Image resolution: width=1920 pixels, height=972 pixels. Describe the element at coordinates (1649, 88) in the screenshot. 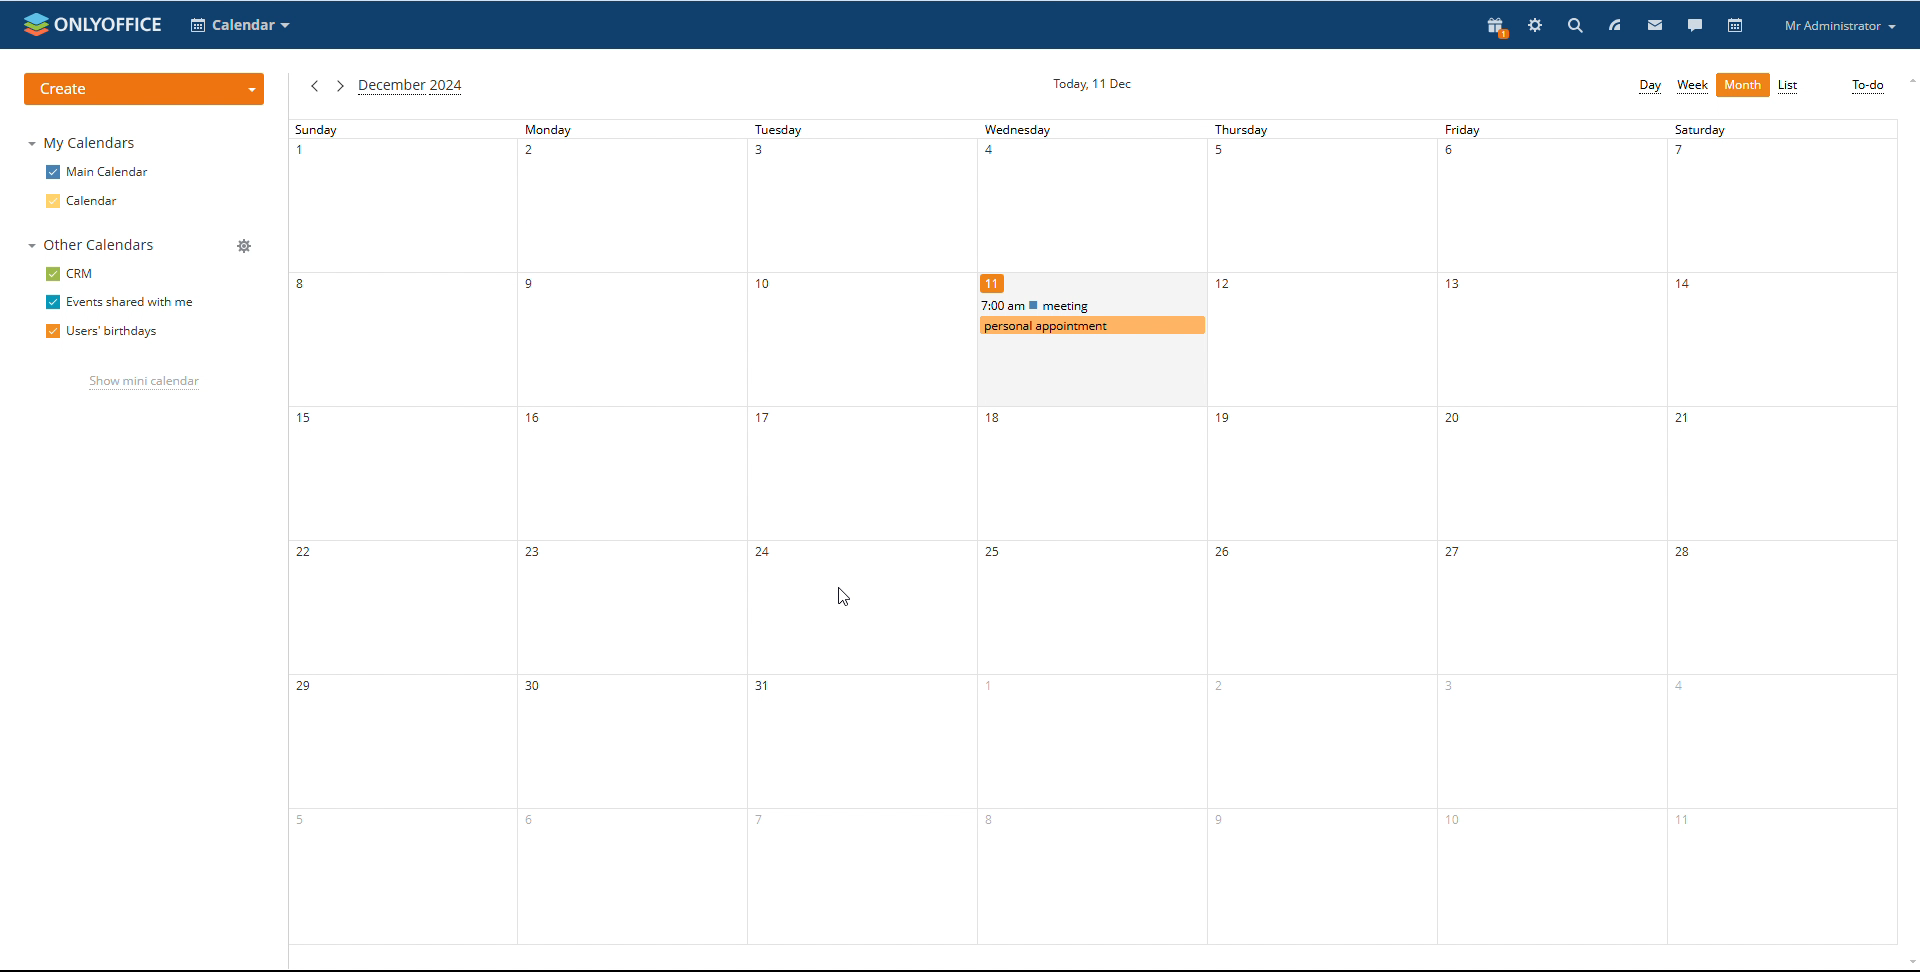

I see `day view` at that location.